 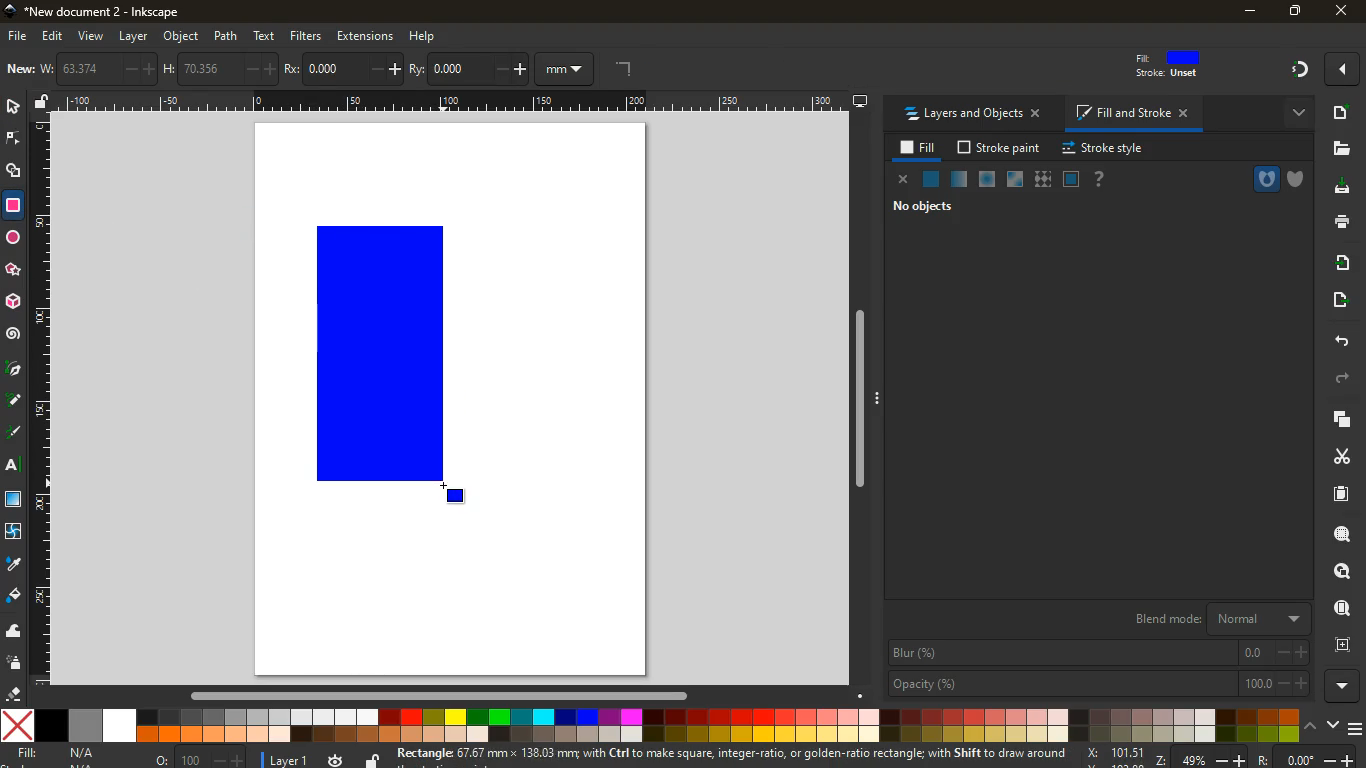 What do you see at coordinates (1337, 456) in the screenshot?
I see `cut` at bounding box center [1337, 456].